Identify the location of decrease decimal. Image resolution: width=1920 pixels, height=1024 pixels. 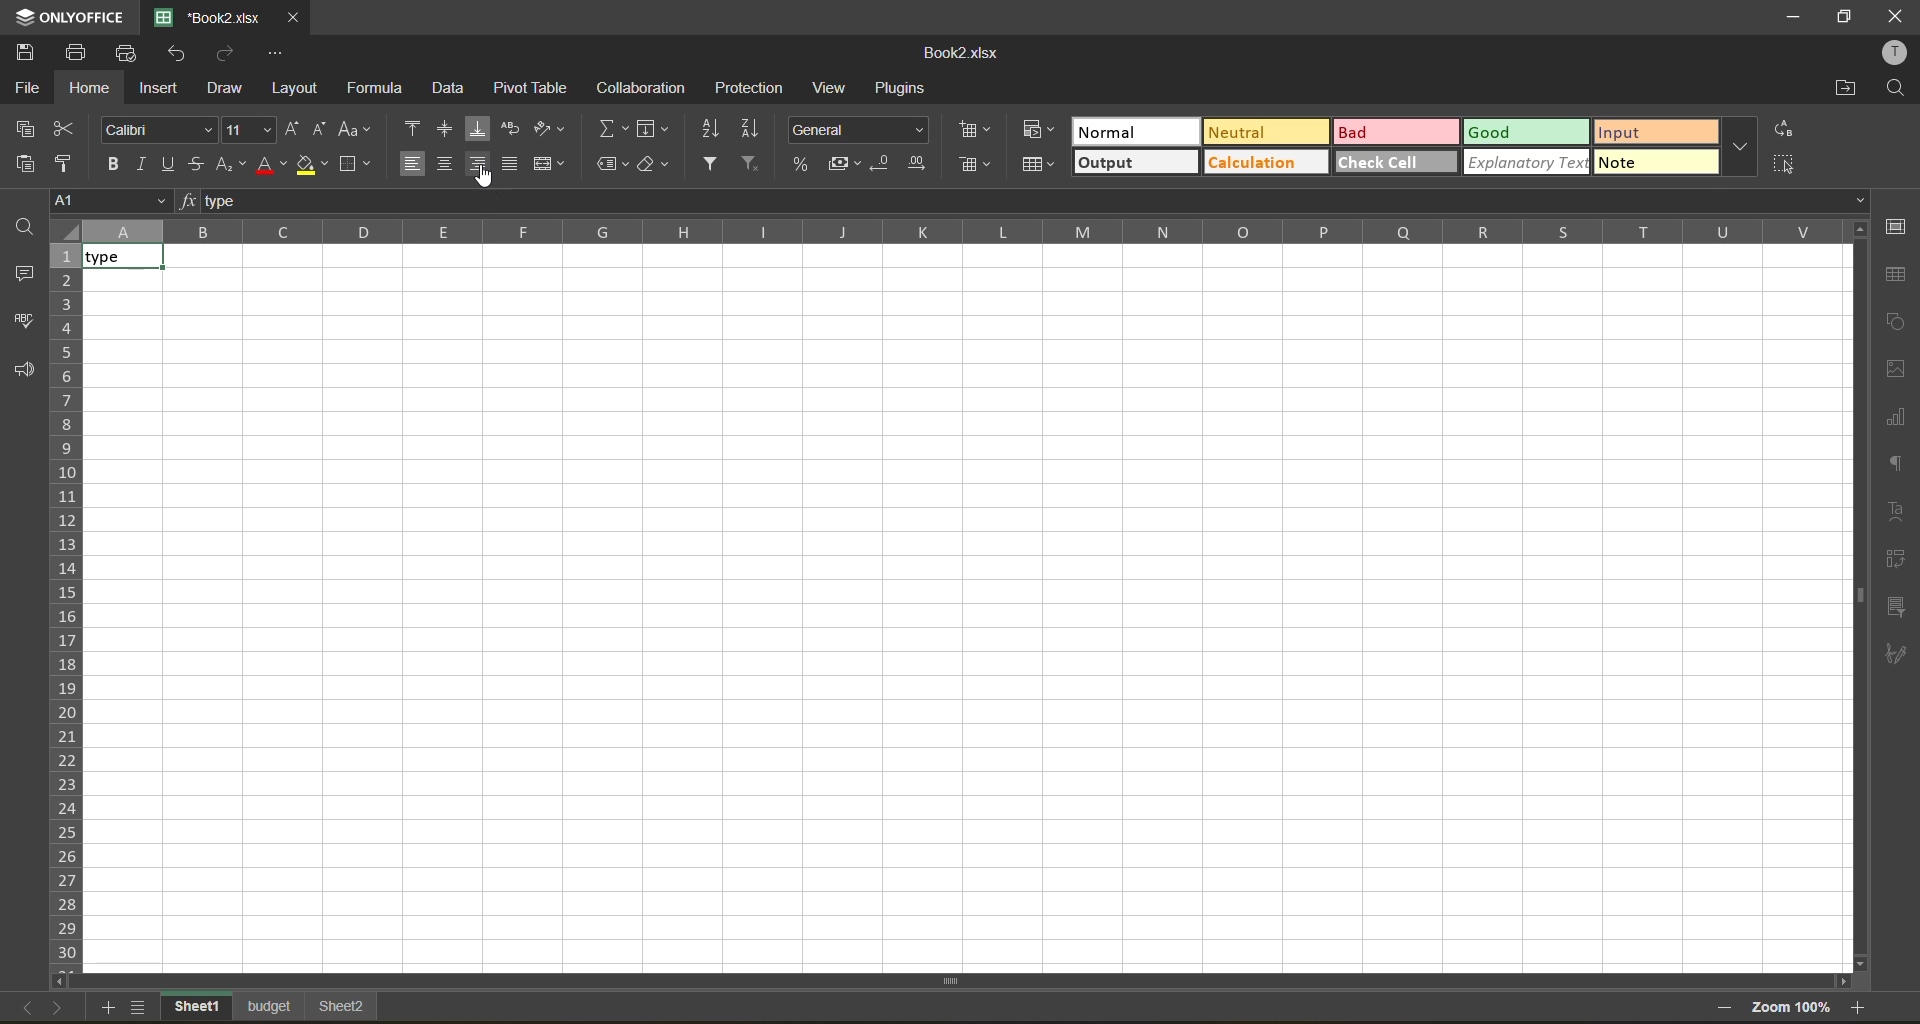
(888, 159).